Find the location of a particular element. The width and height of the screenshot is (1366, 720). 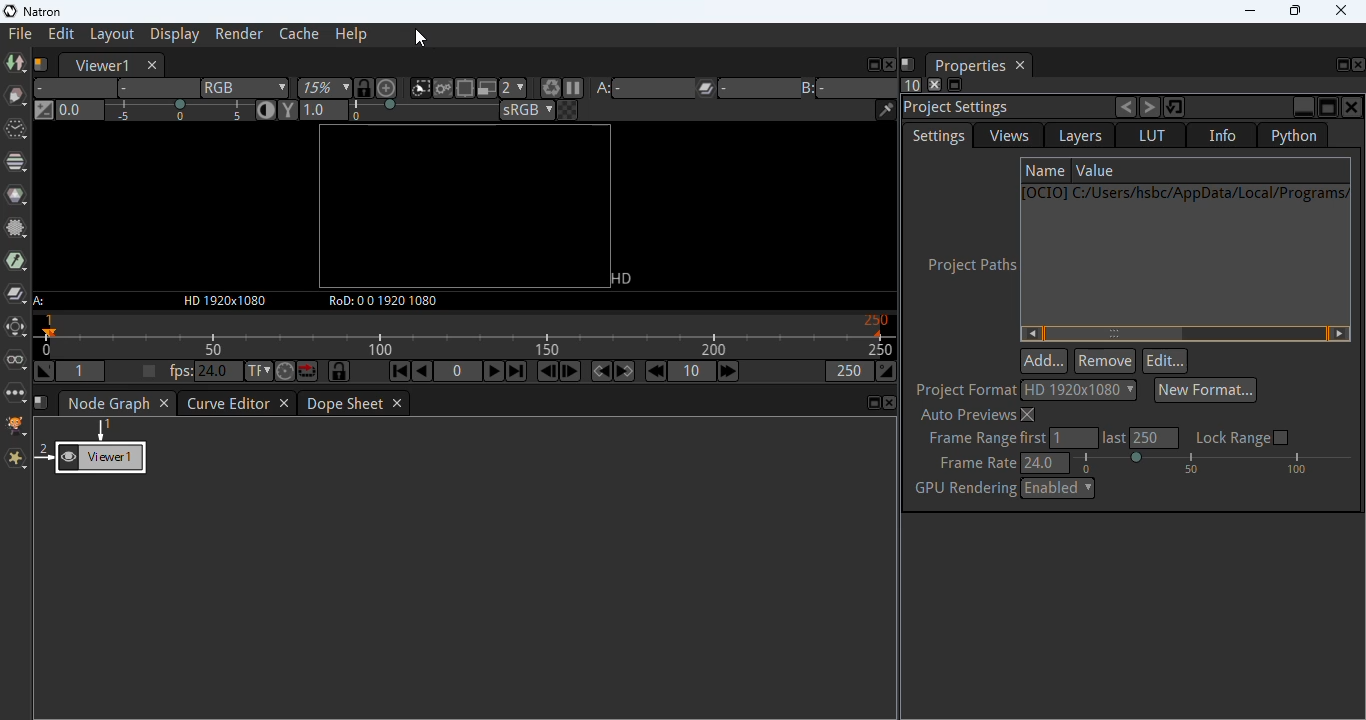

cache is located at coordinates (301, 34).